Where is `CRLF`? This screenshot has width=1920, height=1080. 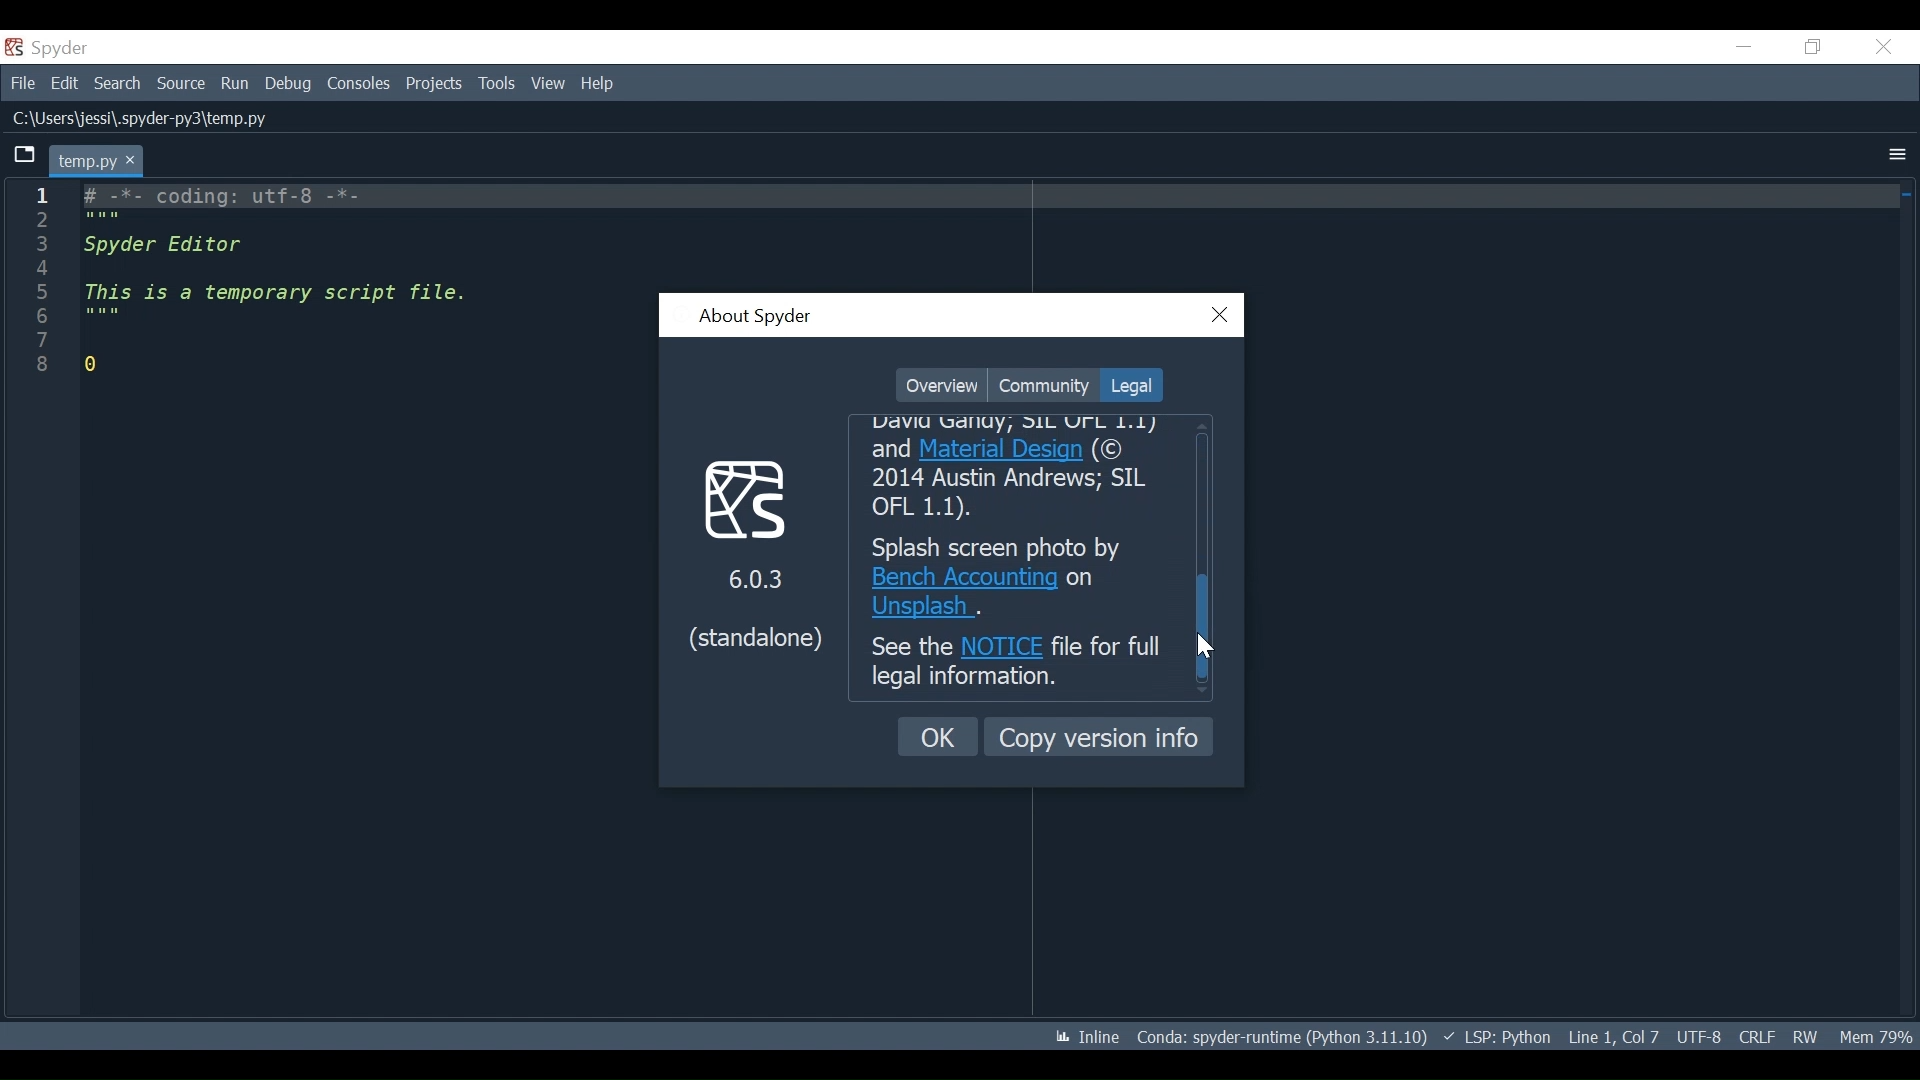
CRLF is located at coordinates (1756, 1036).